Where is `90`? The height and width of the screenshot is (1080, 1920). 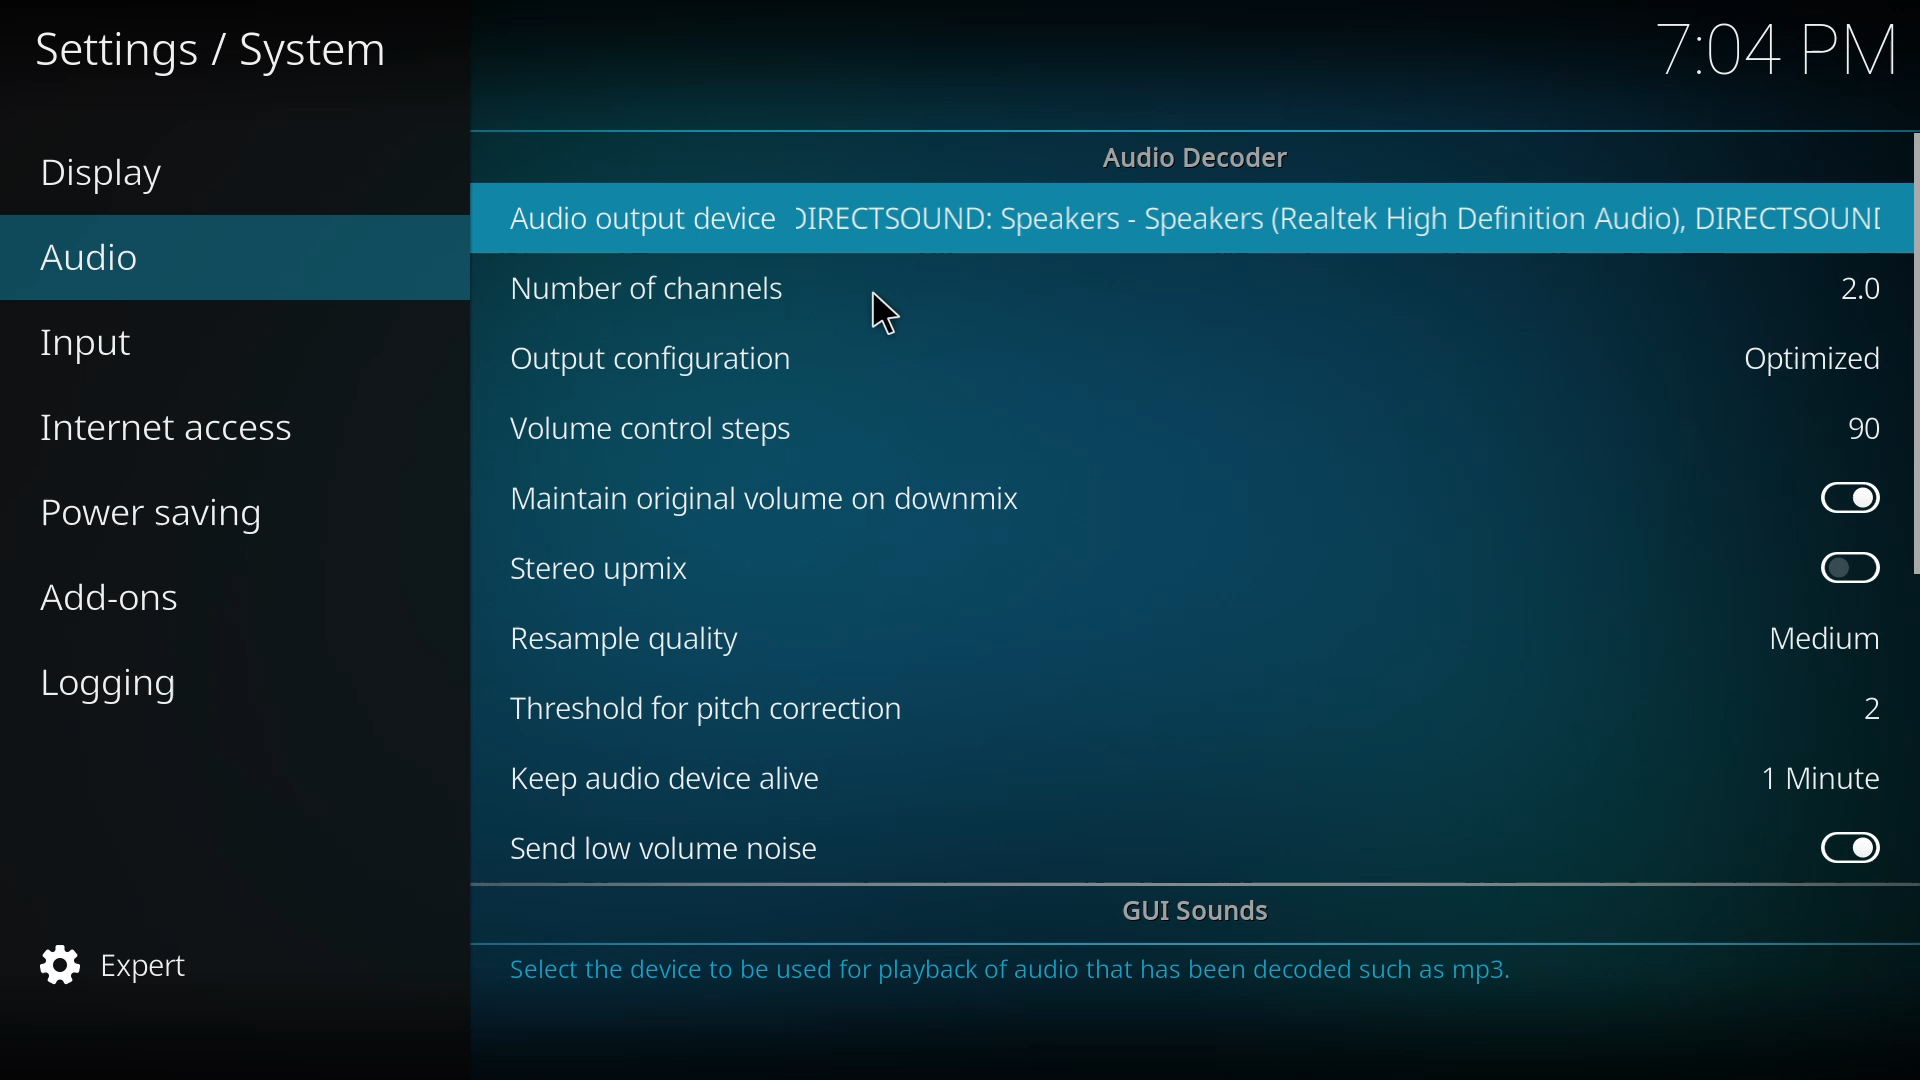 90 is located at coordinates (1867, 428).